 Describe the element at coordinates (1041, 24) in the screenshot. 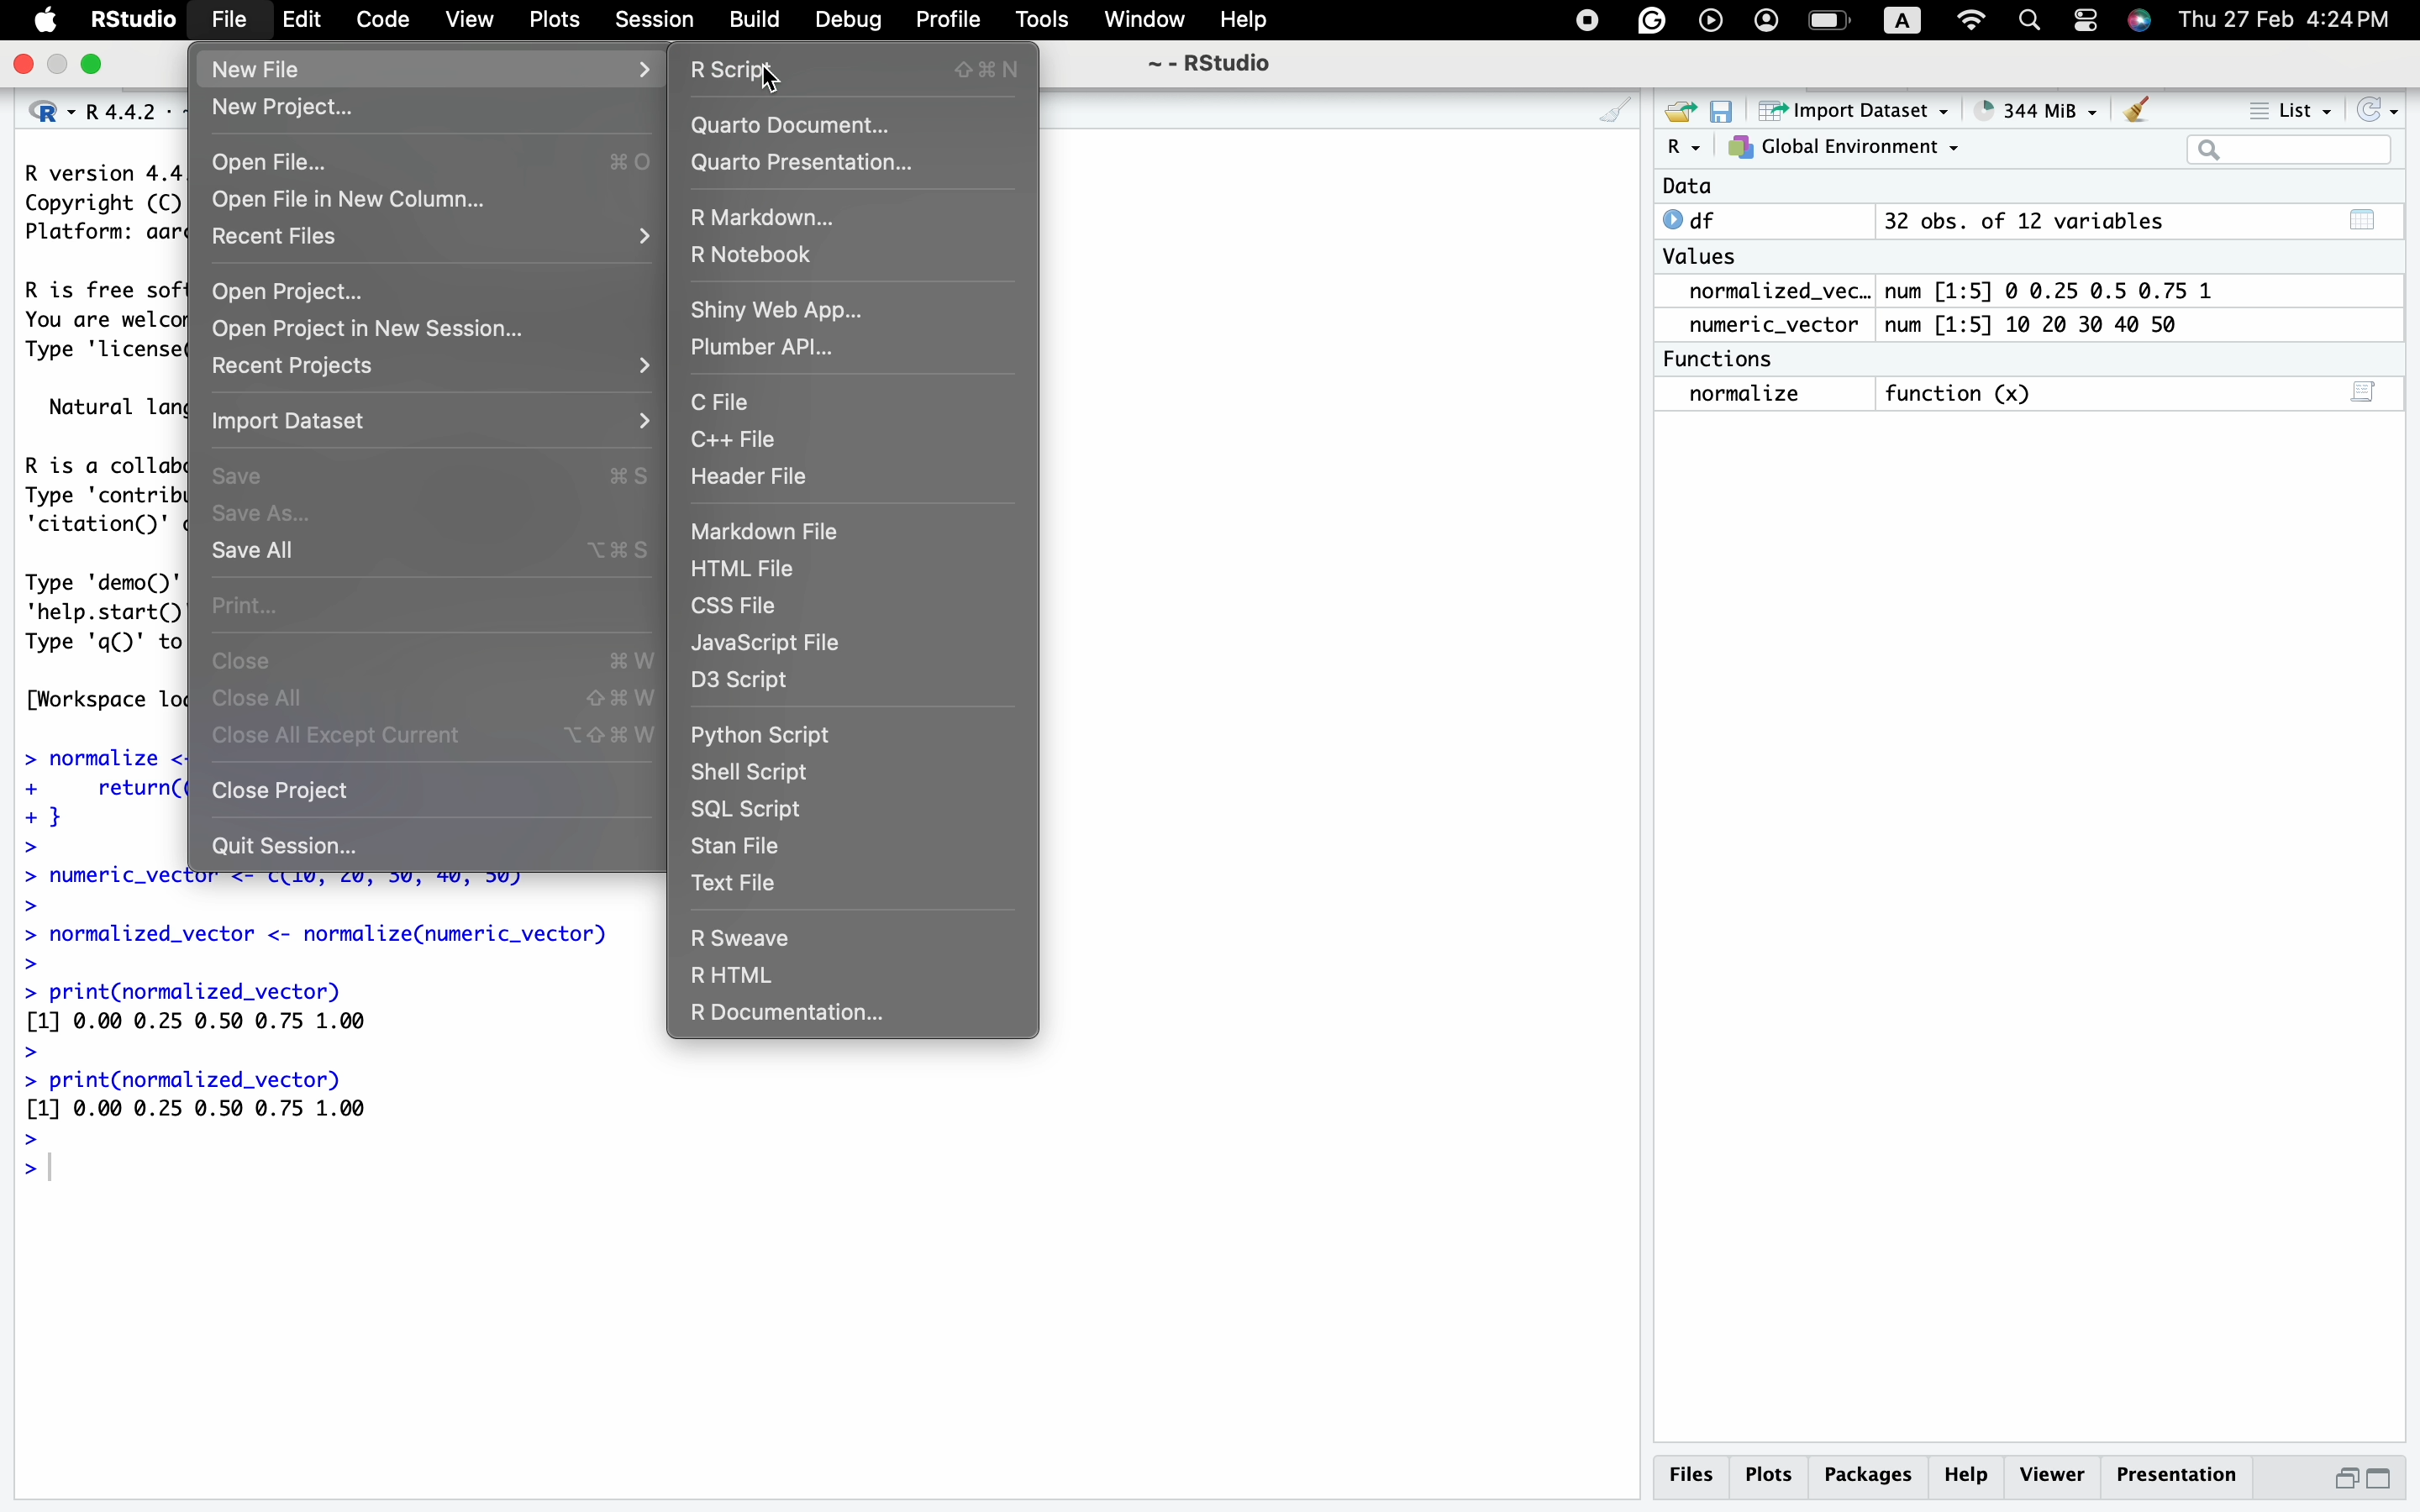

I see `Tools` at that location.